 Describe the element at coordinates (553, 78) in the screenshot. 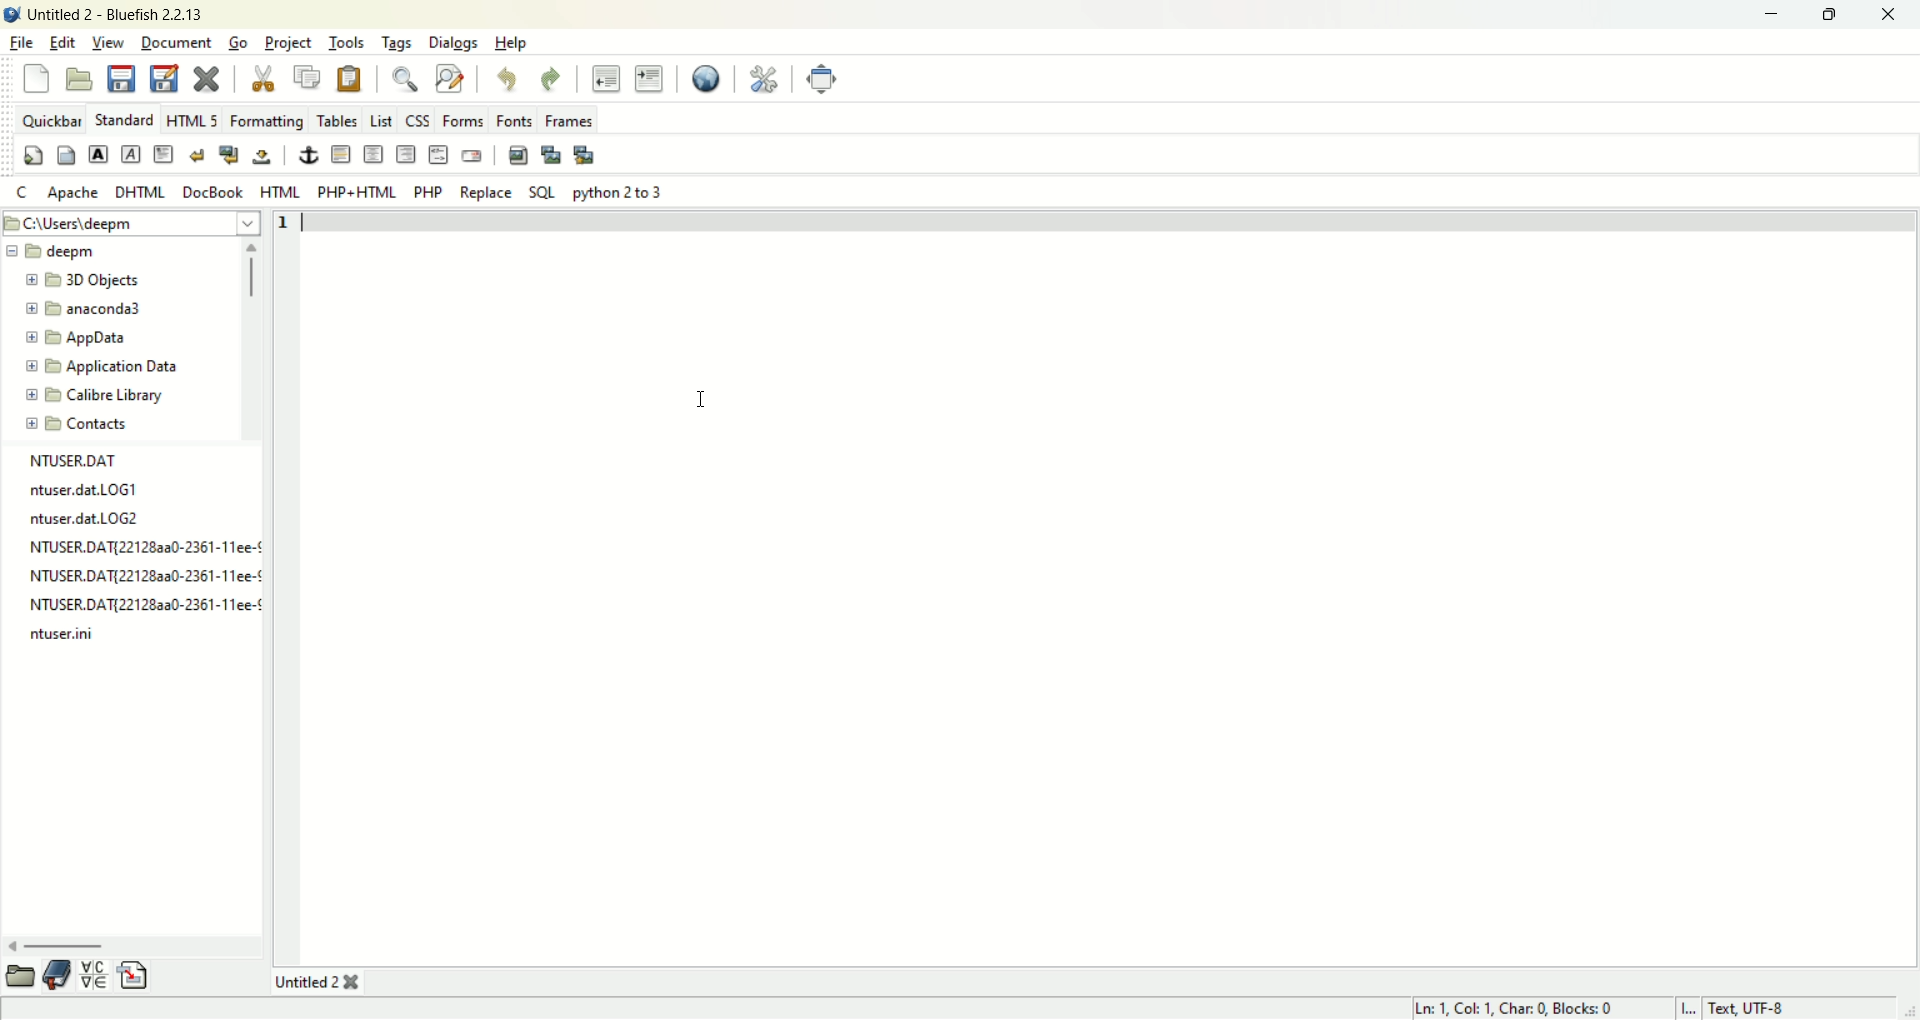

I see `redo` at that location.